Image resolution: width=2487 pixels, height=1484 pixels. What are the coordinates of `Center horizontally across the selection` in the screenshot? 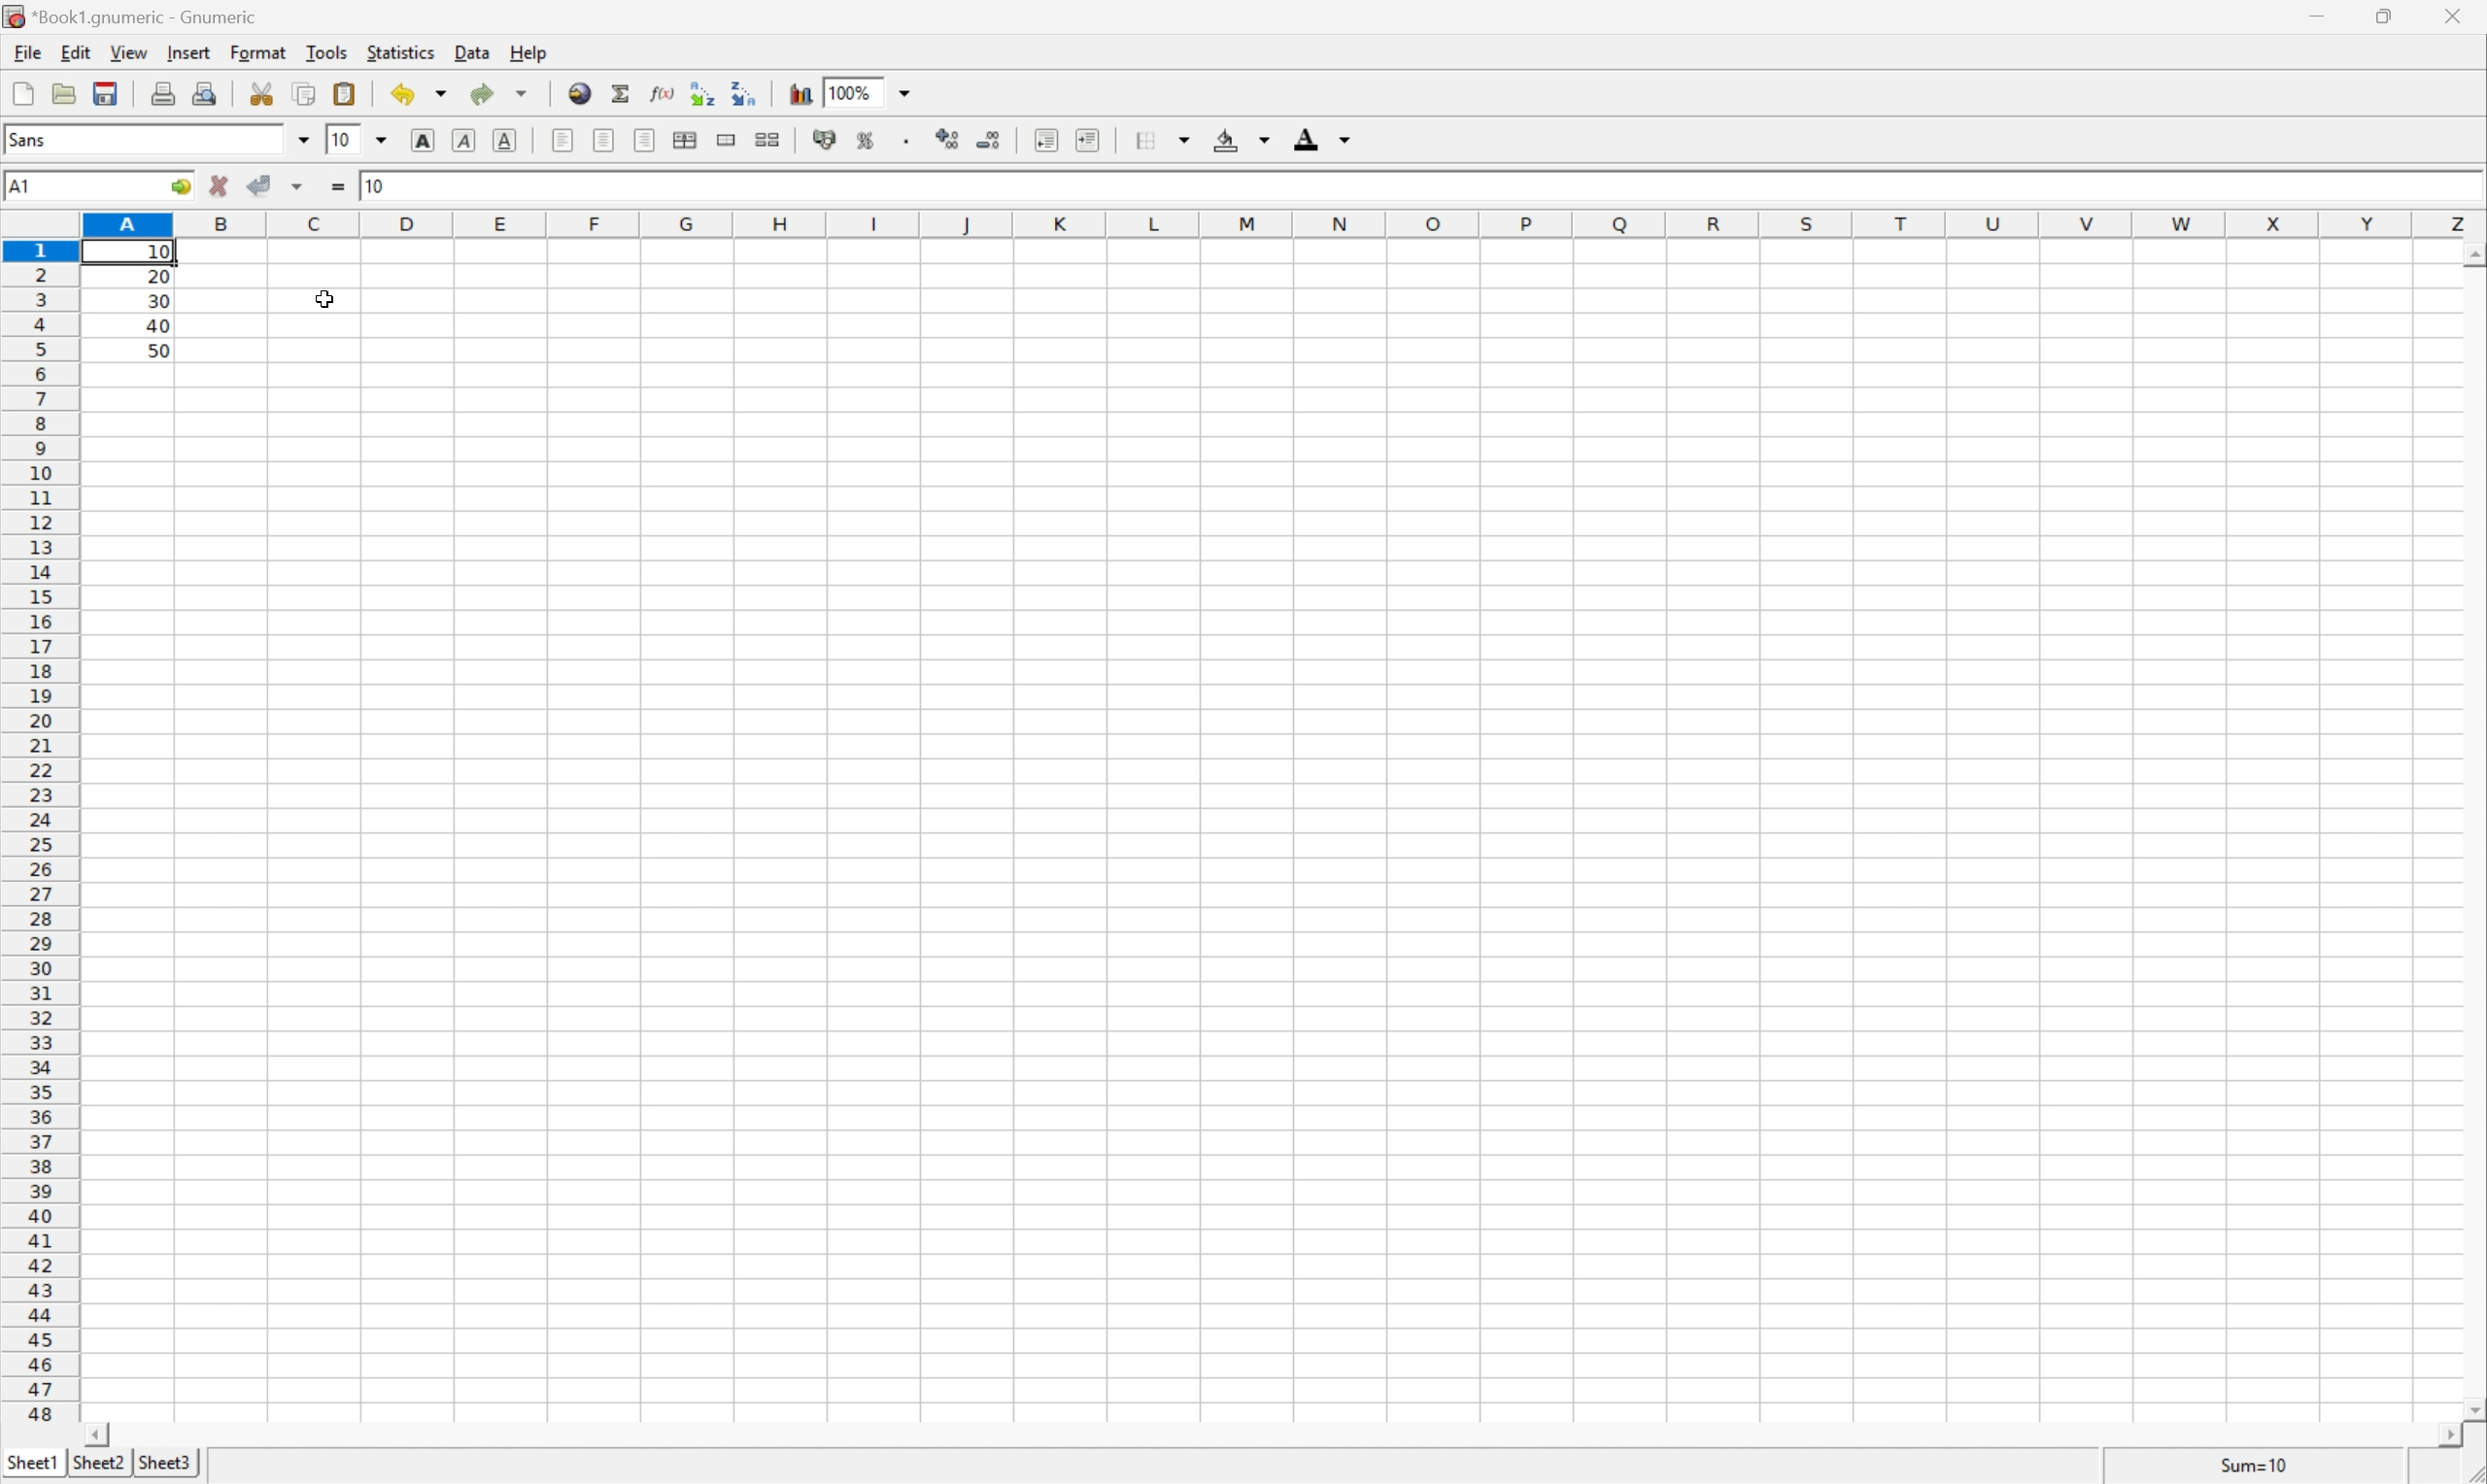 It's located at (686, 140).